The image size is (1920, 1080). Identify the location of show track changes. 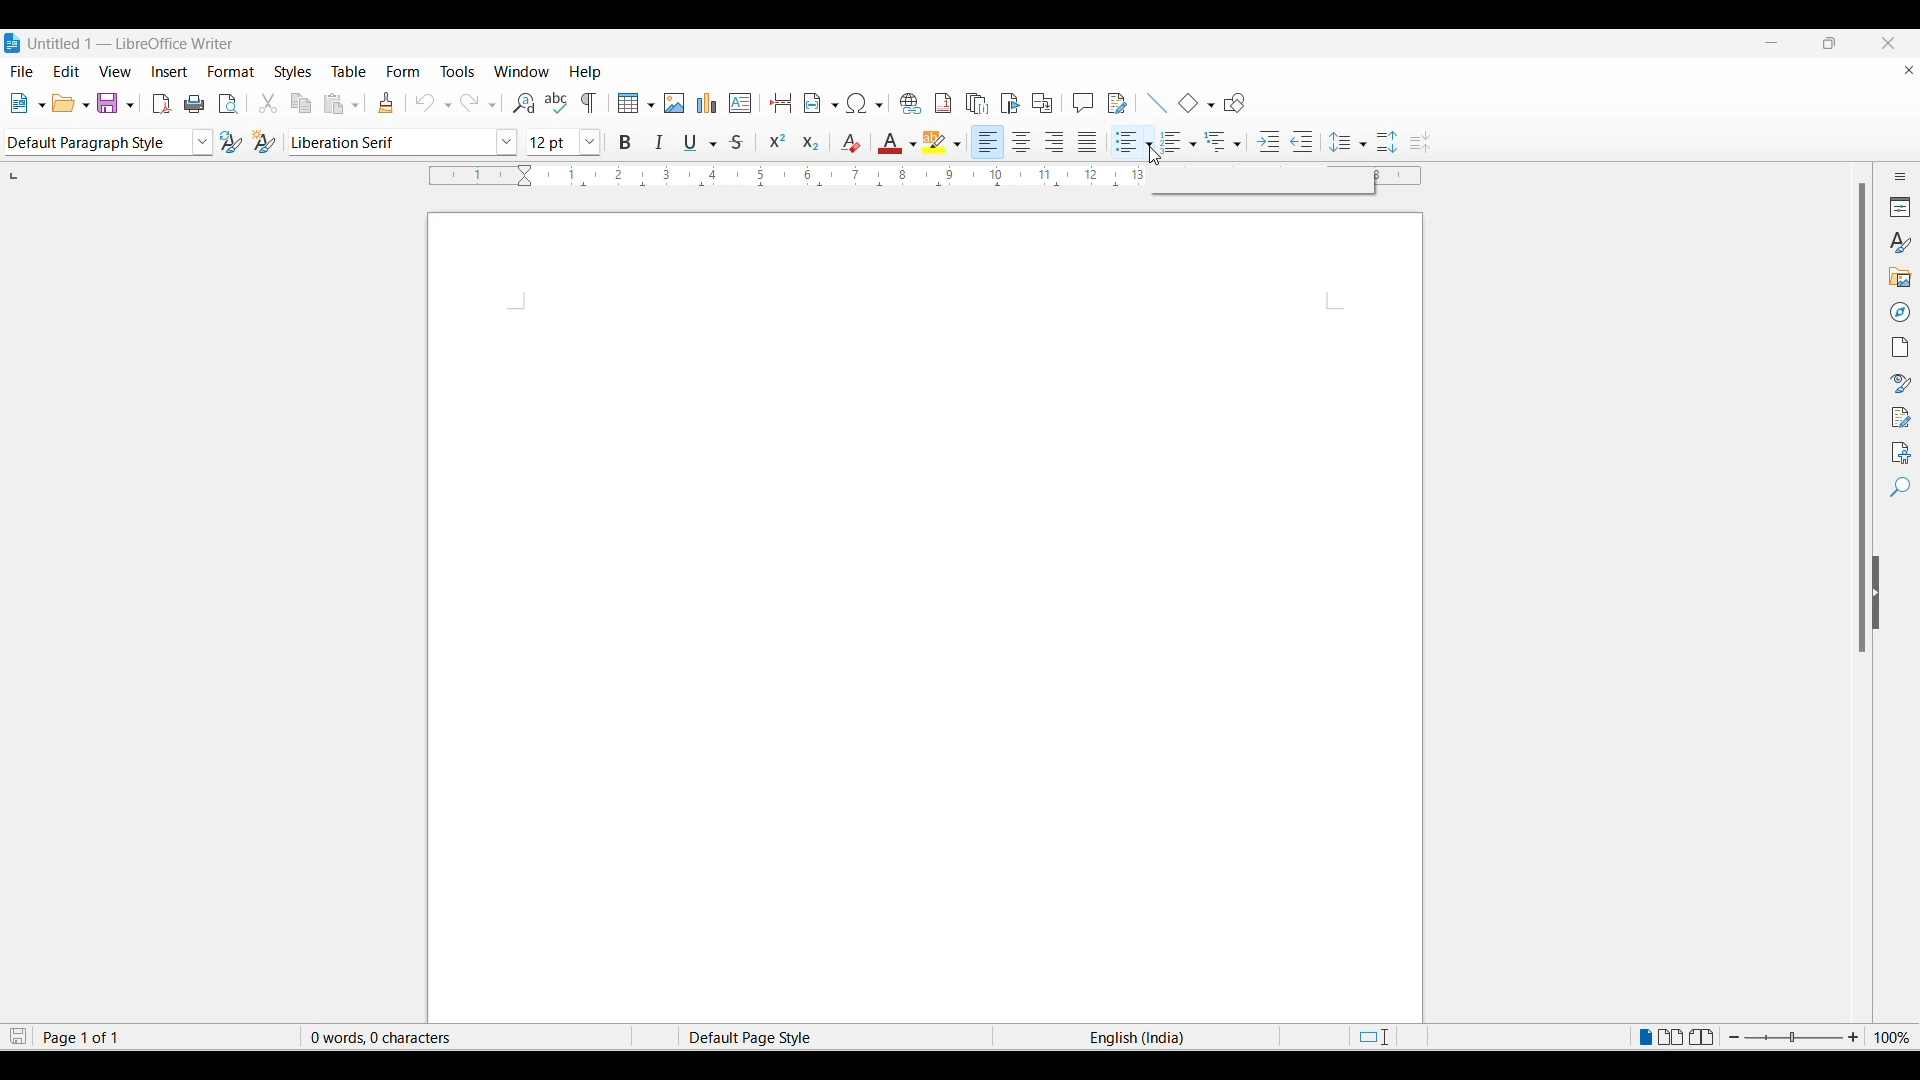
(1119, 103).